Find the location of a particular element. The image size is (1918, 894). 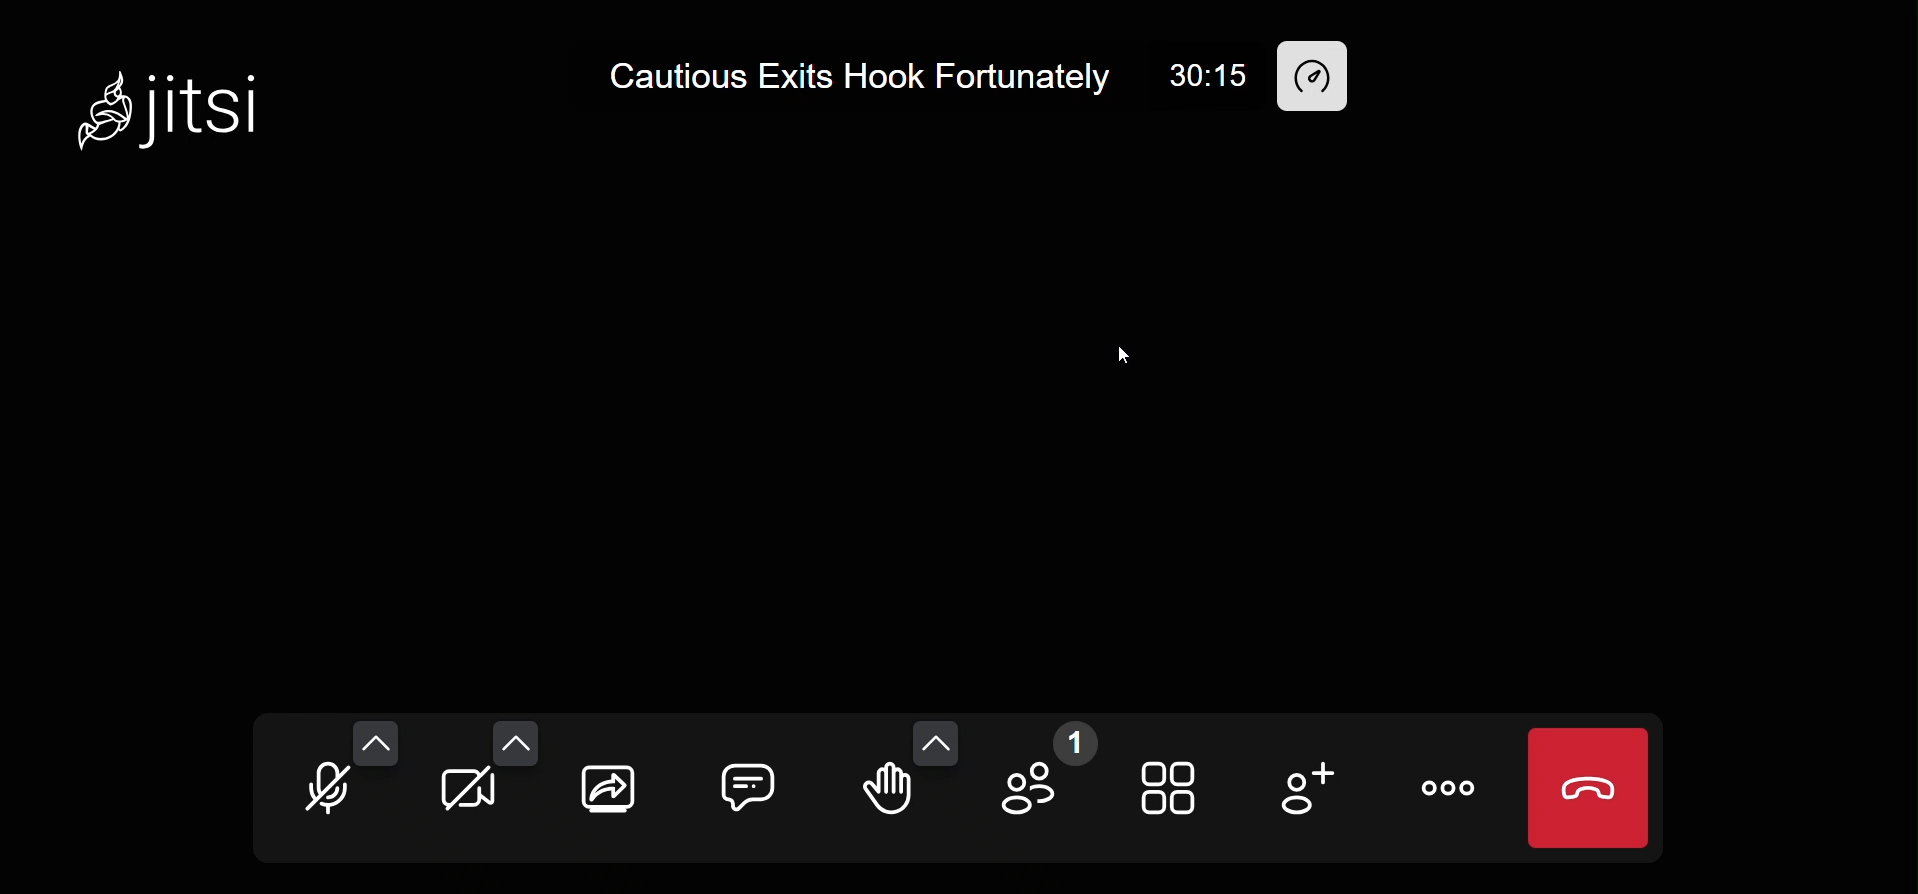

chat is located at coordinates (759, 789).